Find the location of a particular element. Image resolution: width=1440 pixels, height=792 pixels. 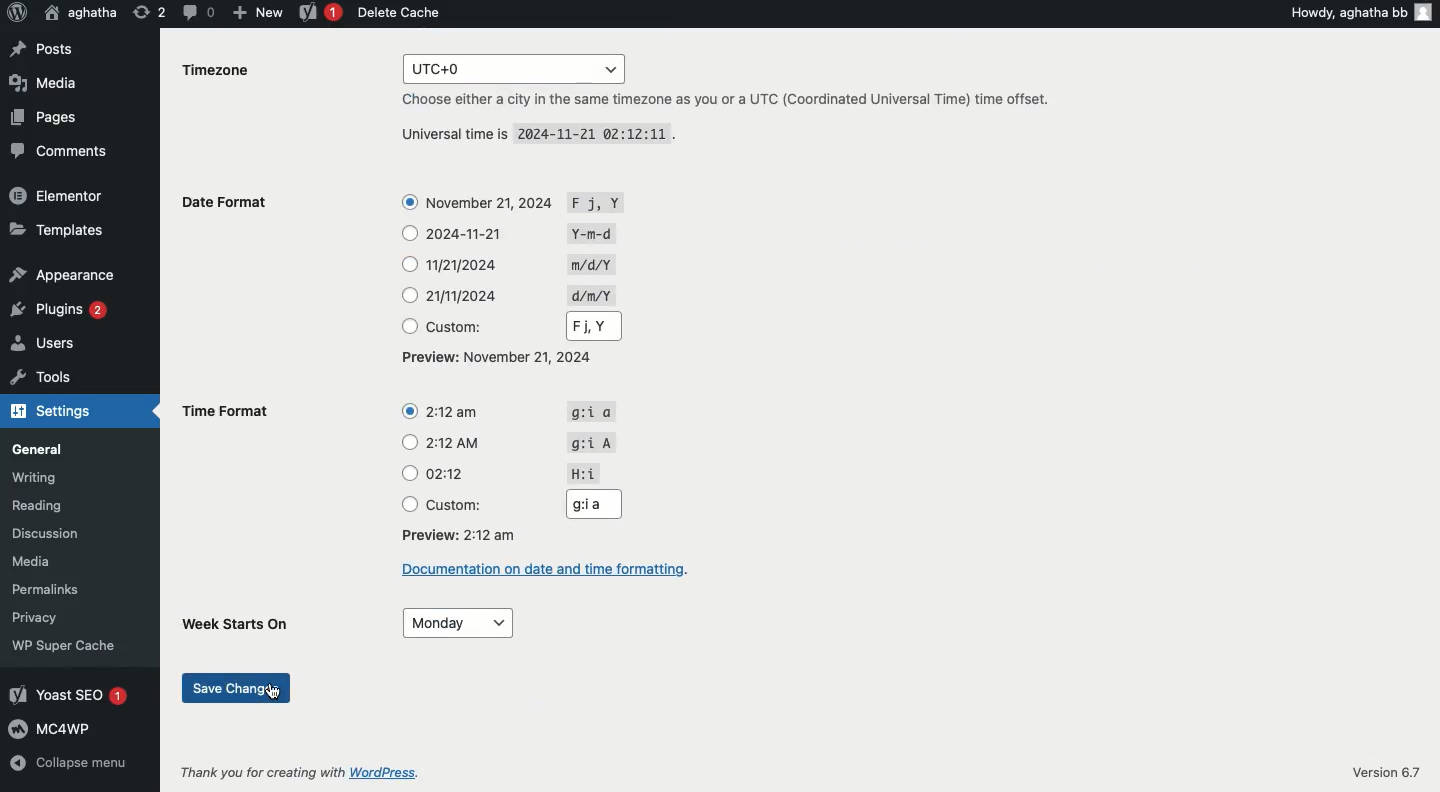

Date format is located at coordinates (226, 203).